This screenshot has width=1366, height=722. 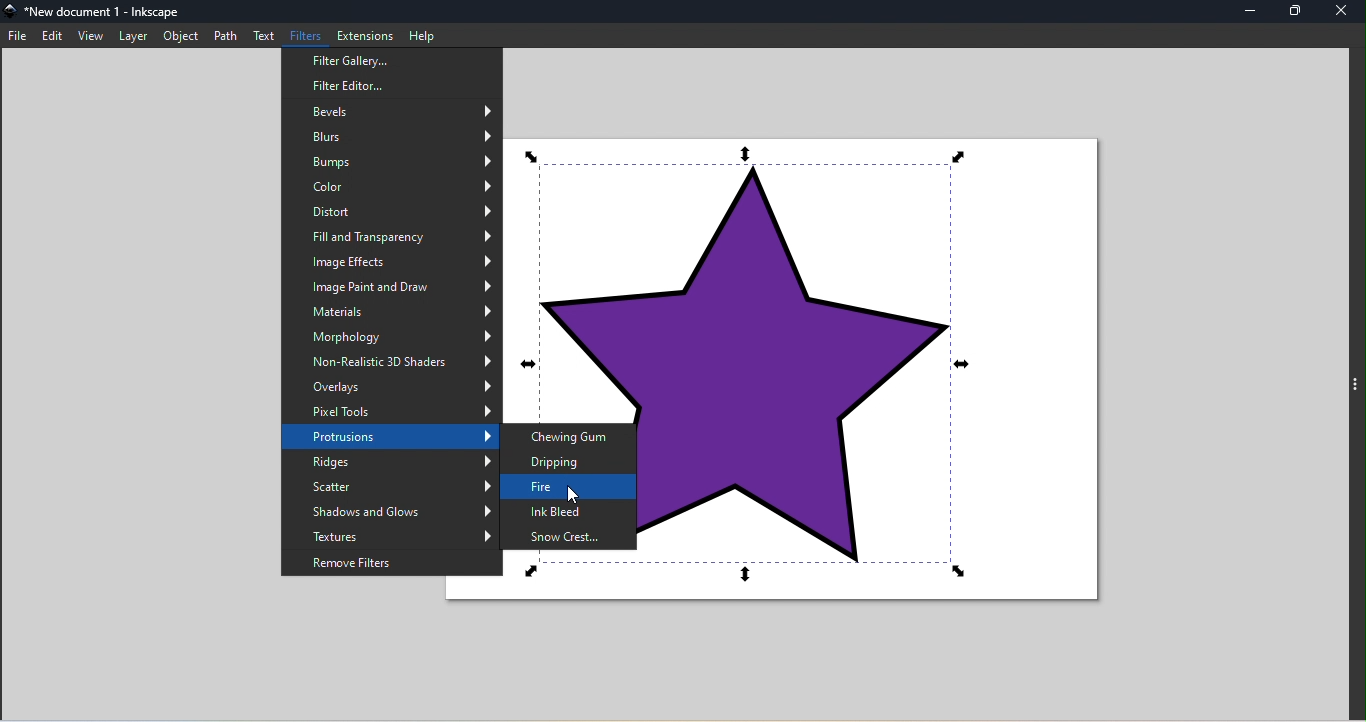 I want to click on toggle command panel, so click(x=1354, y=381).